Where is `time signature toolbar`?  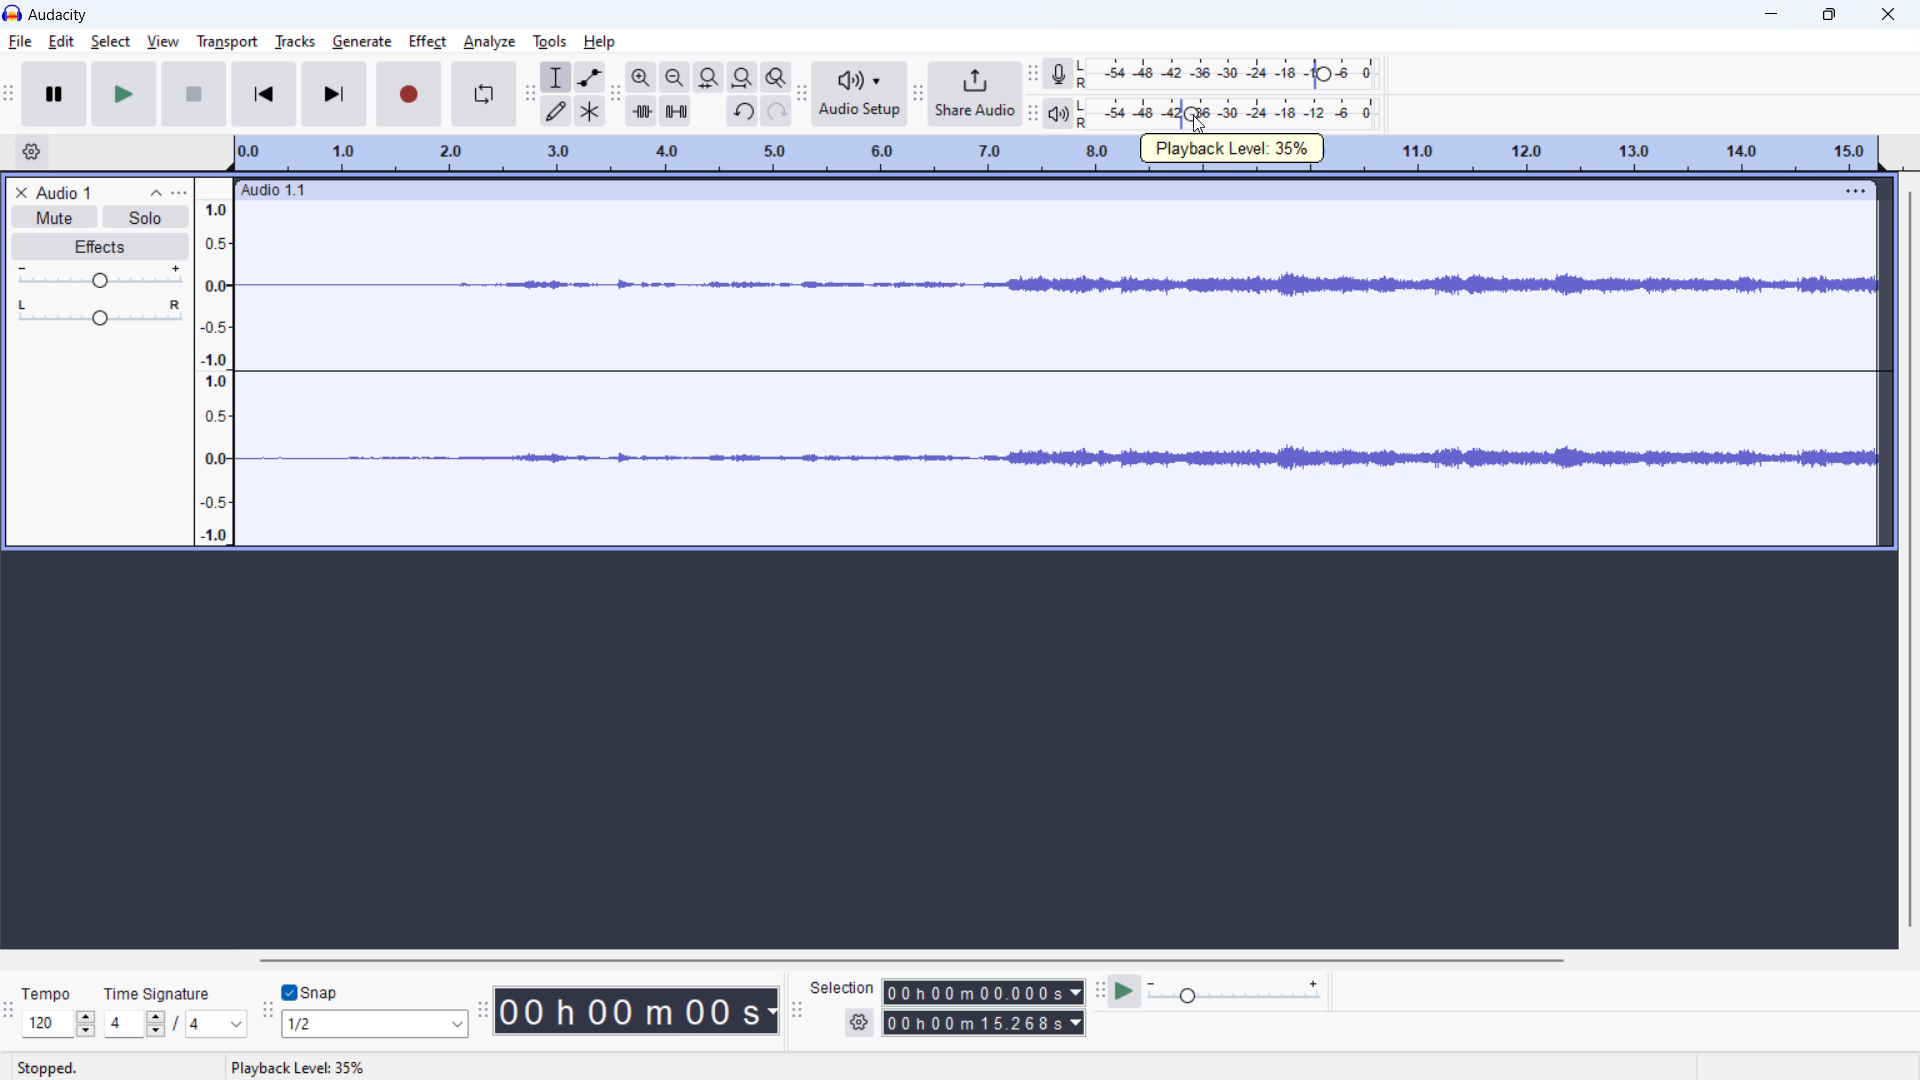
time signature toolbar is located at coordinates (9, 1006).